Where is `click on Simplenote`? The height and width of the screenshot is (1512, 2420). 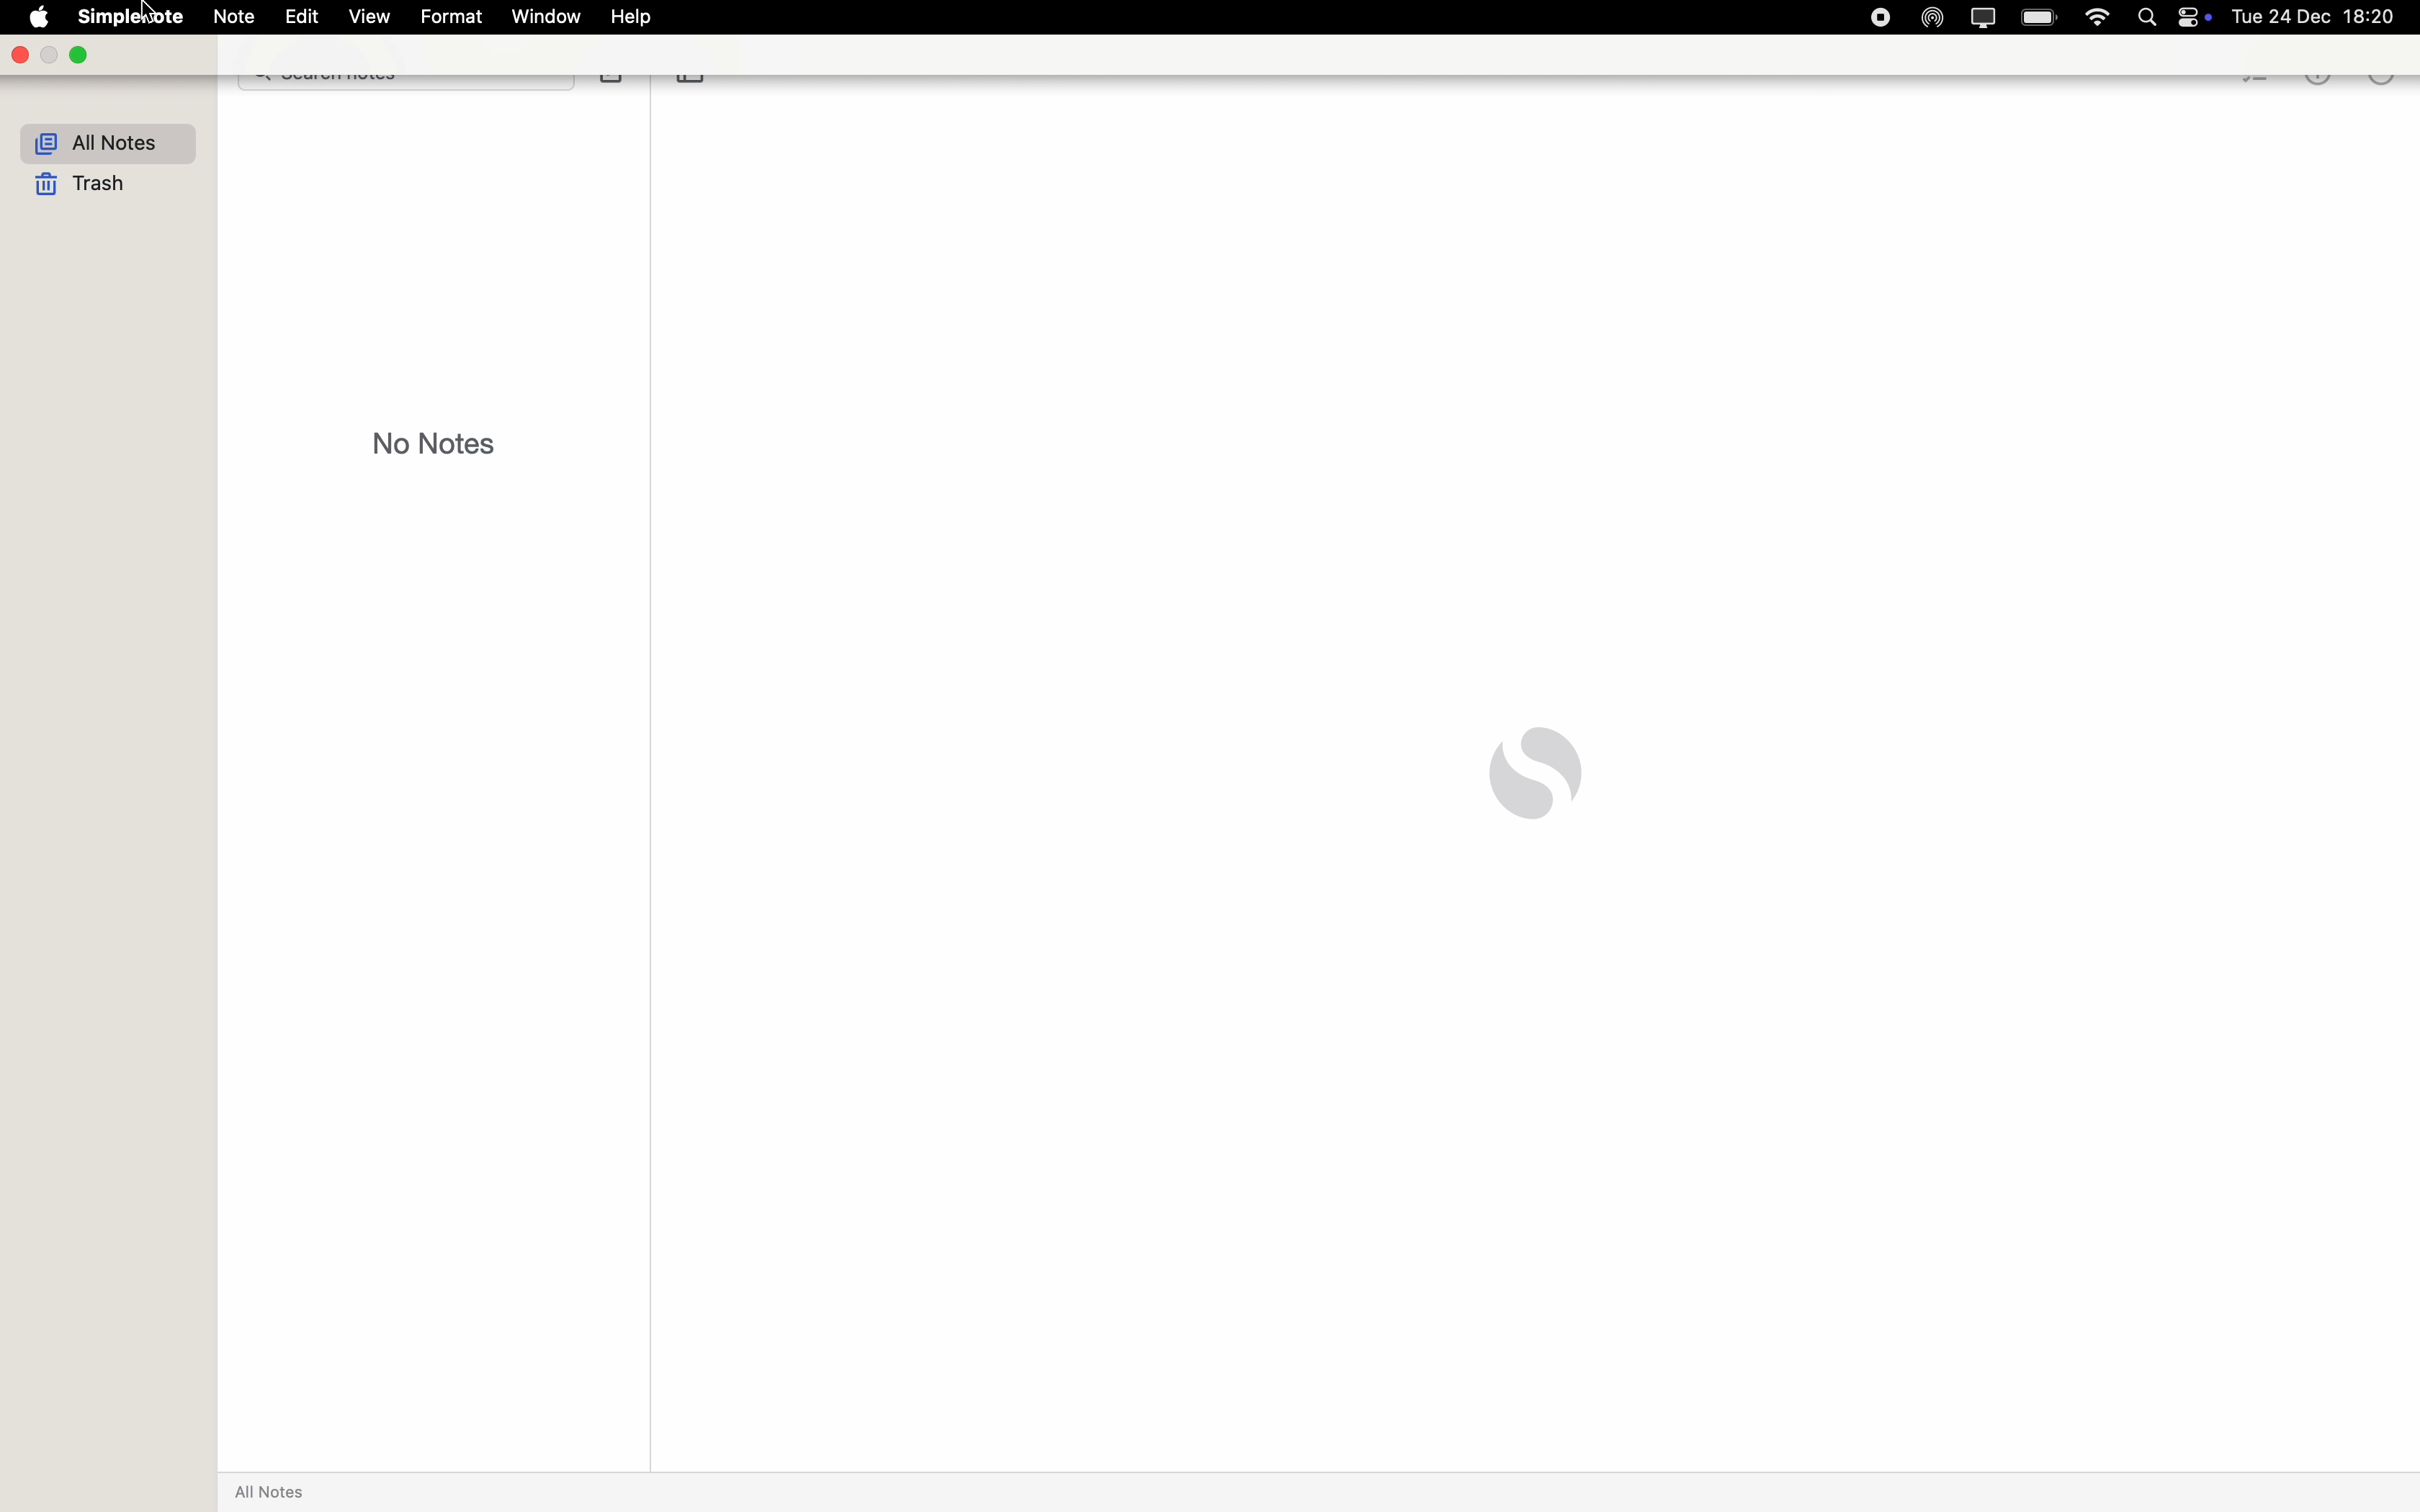
click on Simplenote is located at coordinates (126, 16).